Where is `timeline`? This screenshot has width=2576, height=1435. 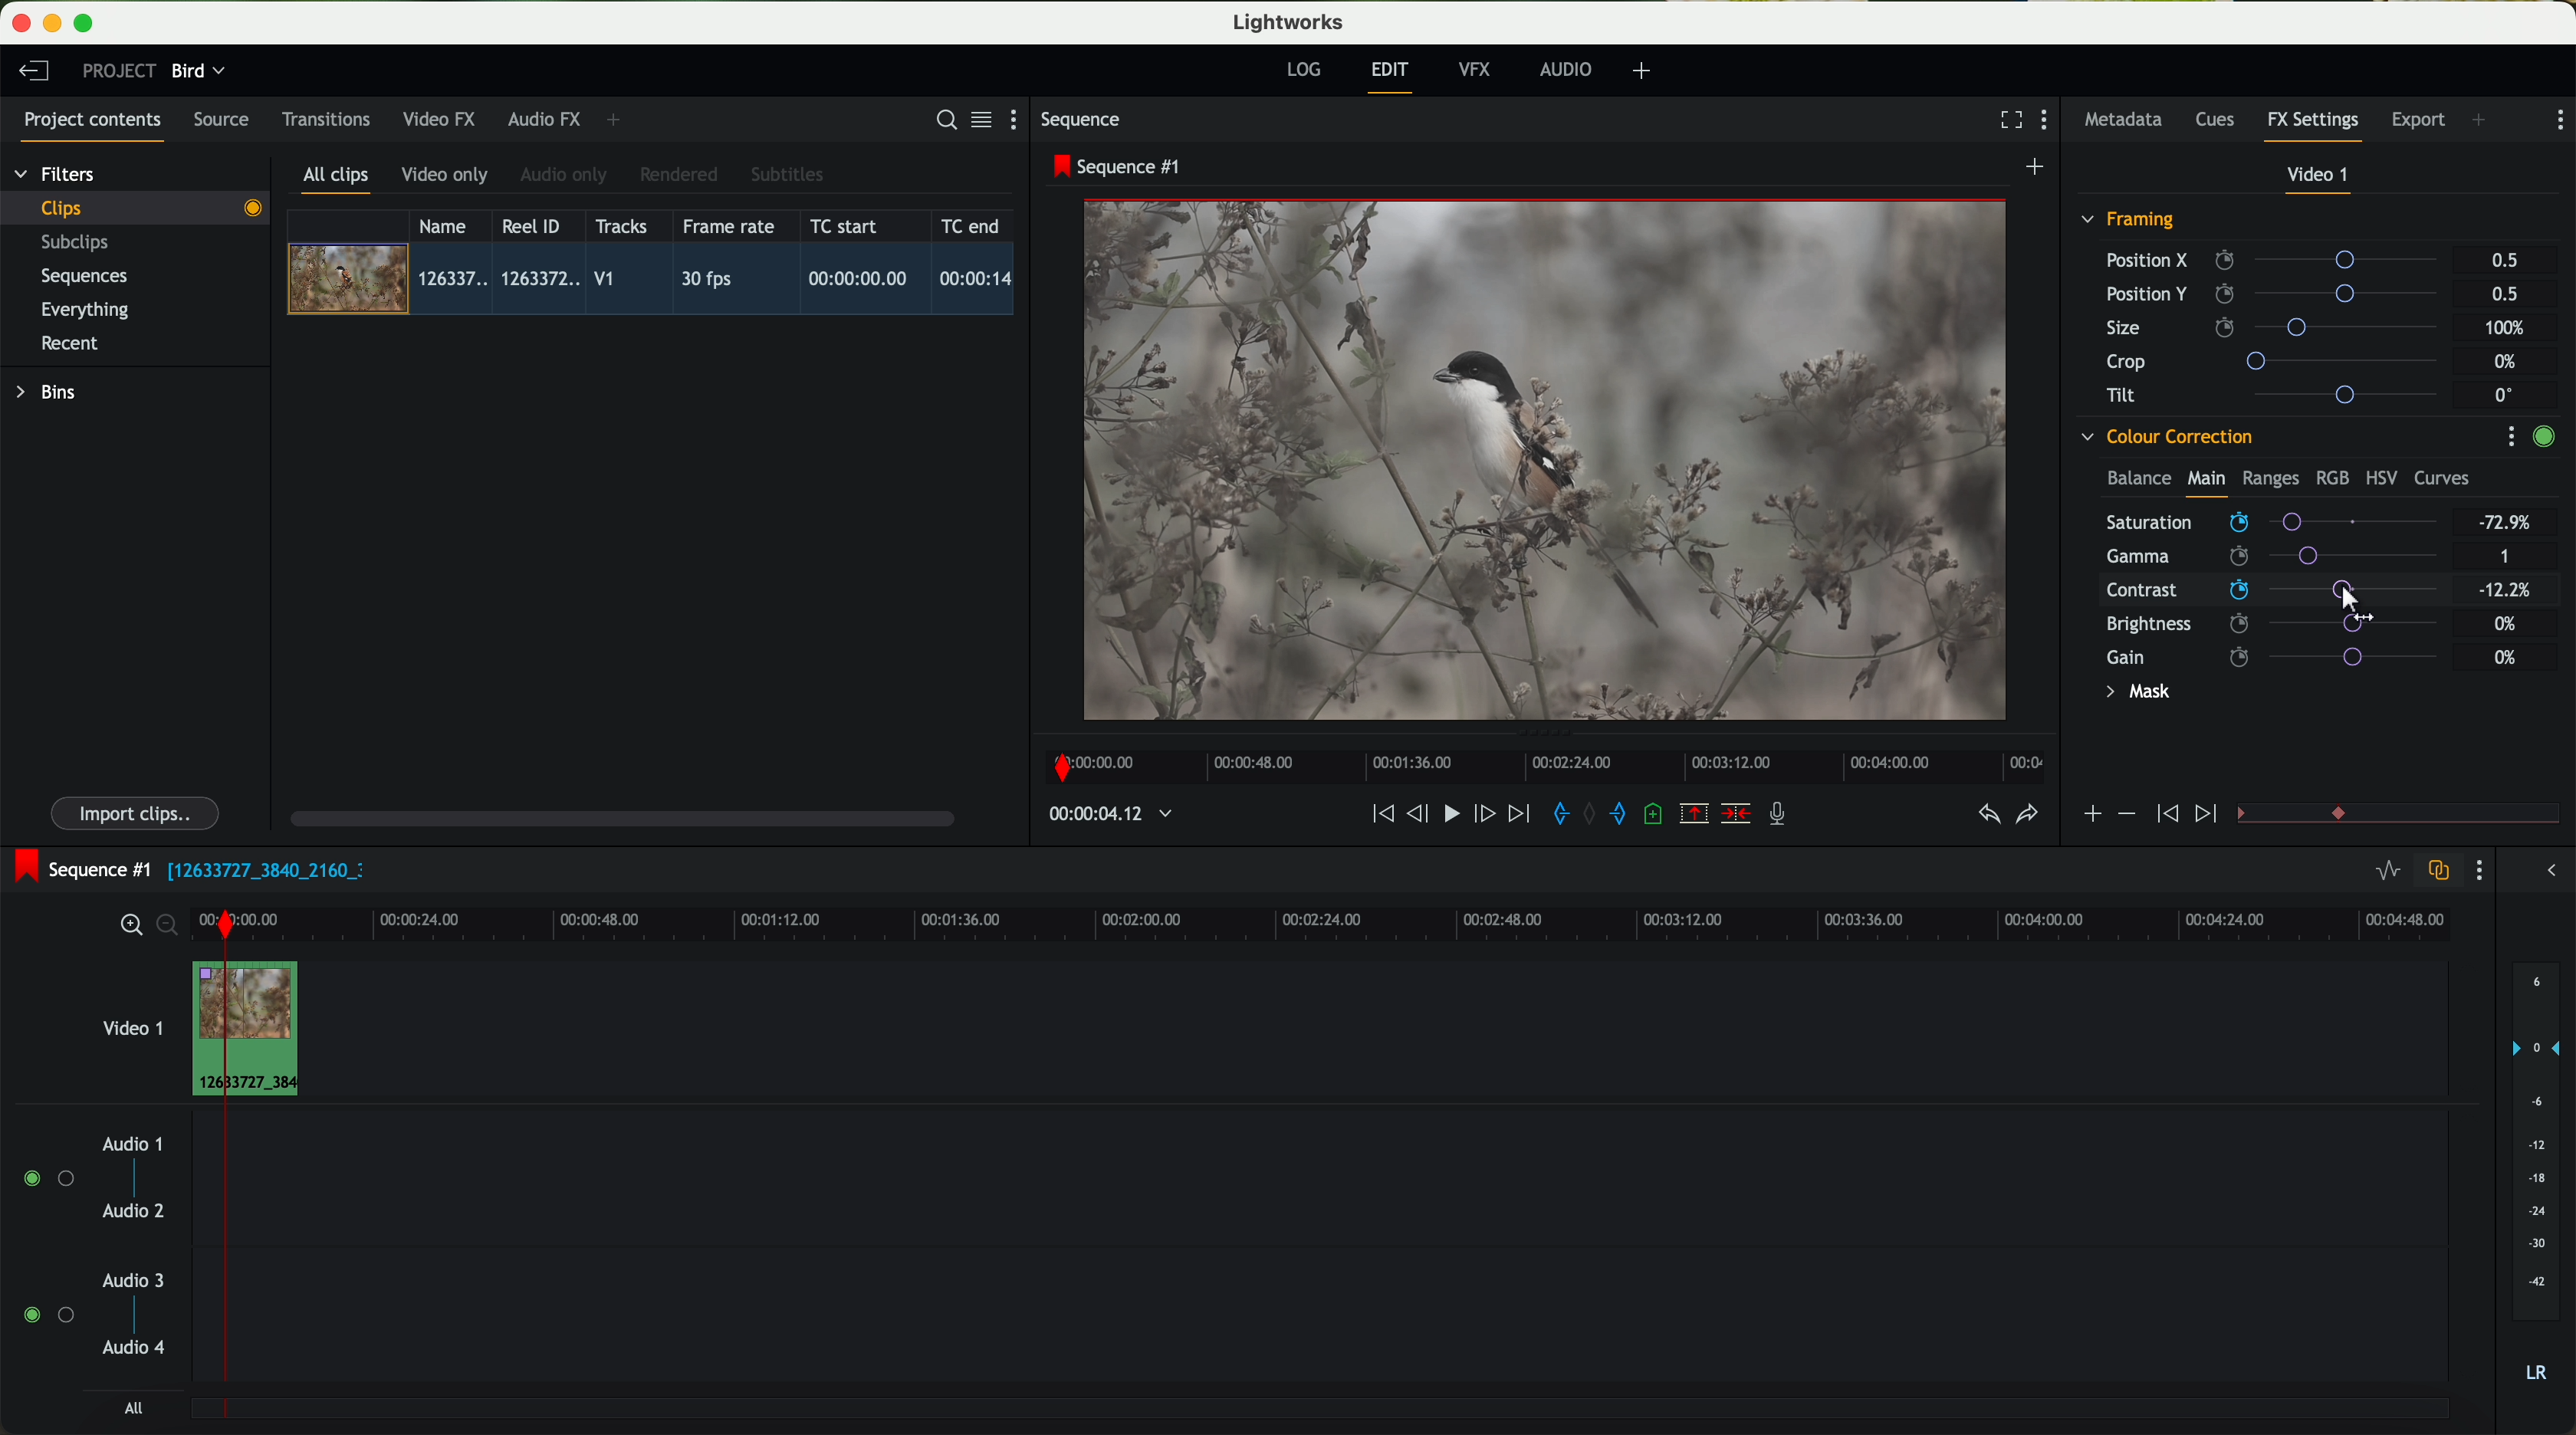
timeline is located at coordinates (1539, 761).